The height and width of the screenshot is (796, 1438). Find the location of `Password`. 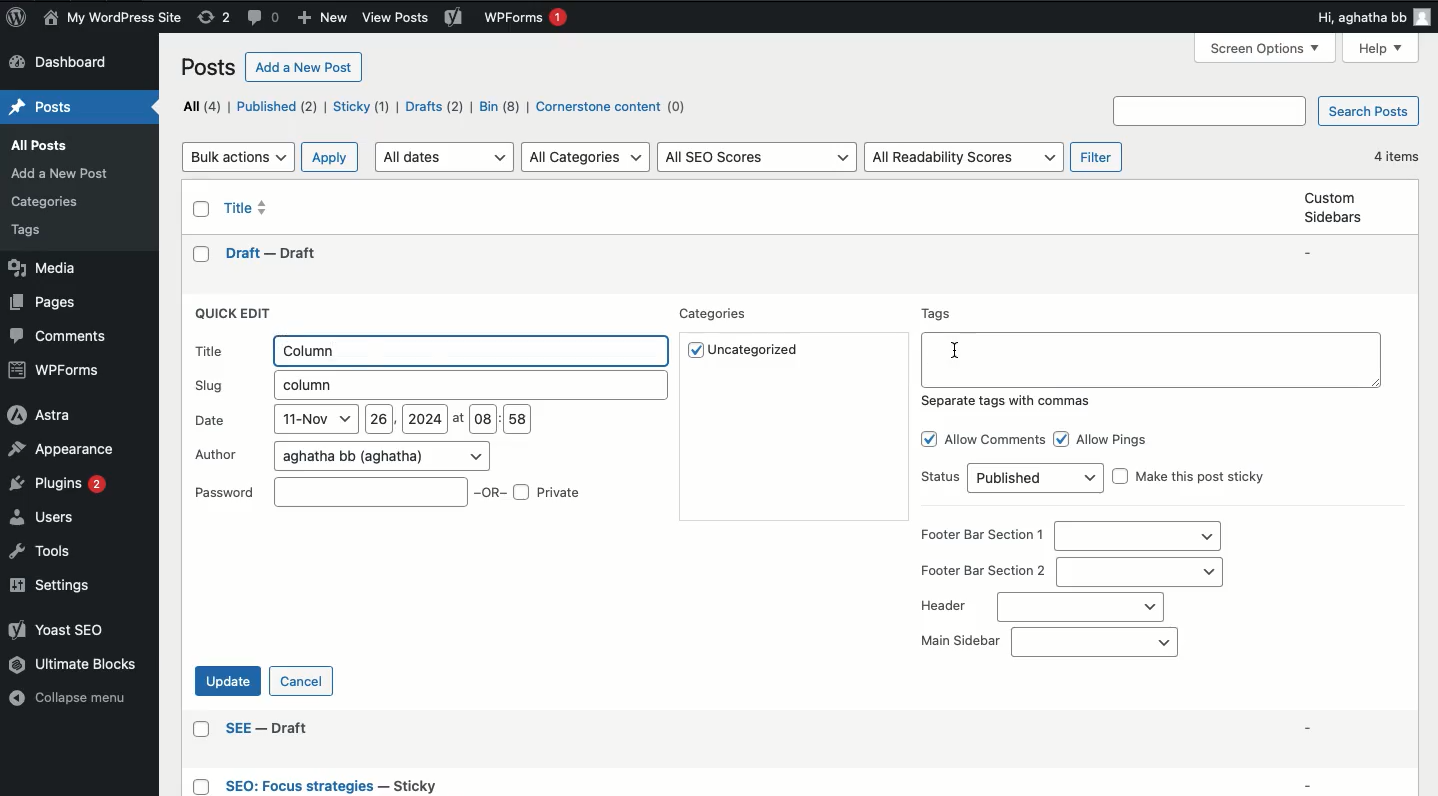

Password is located at coordinates (328, 491).